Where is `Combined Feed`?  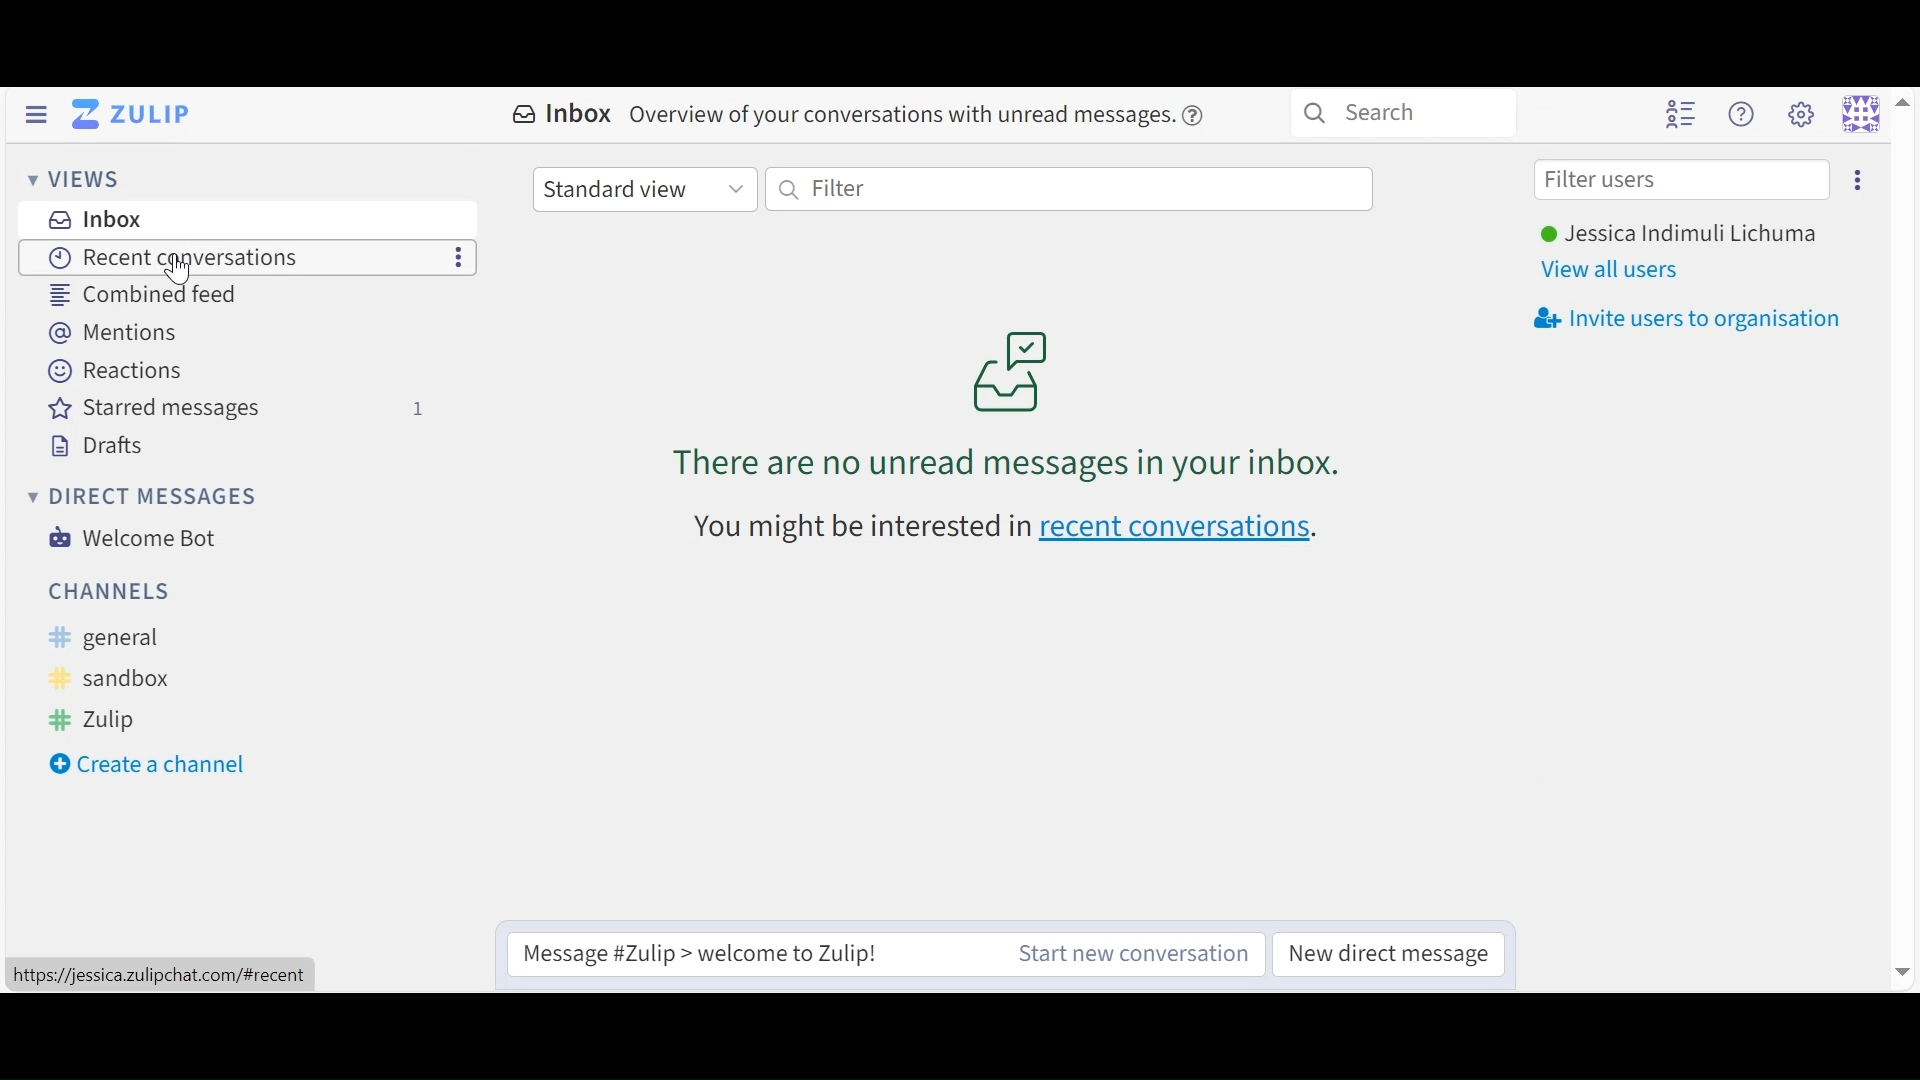 Combined Feed is located at coordinates (134, 295).